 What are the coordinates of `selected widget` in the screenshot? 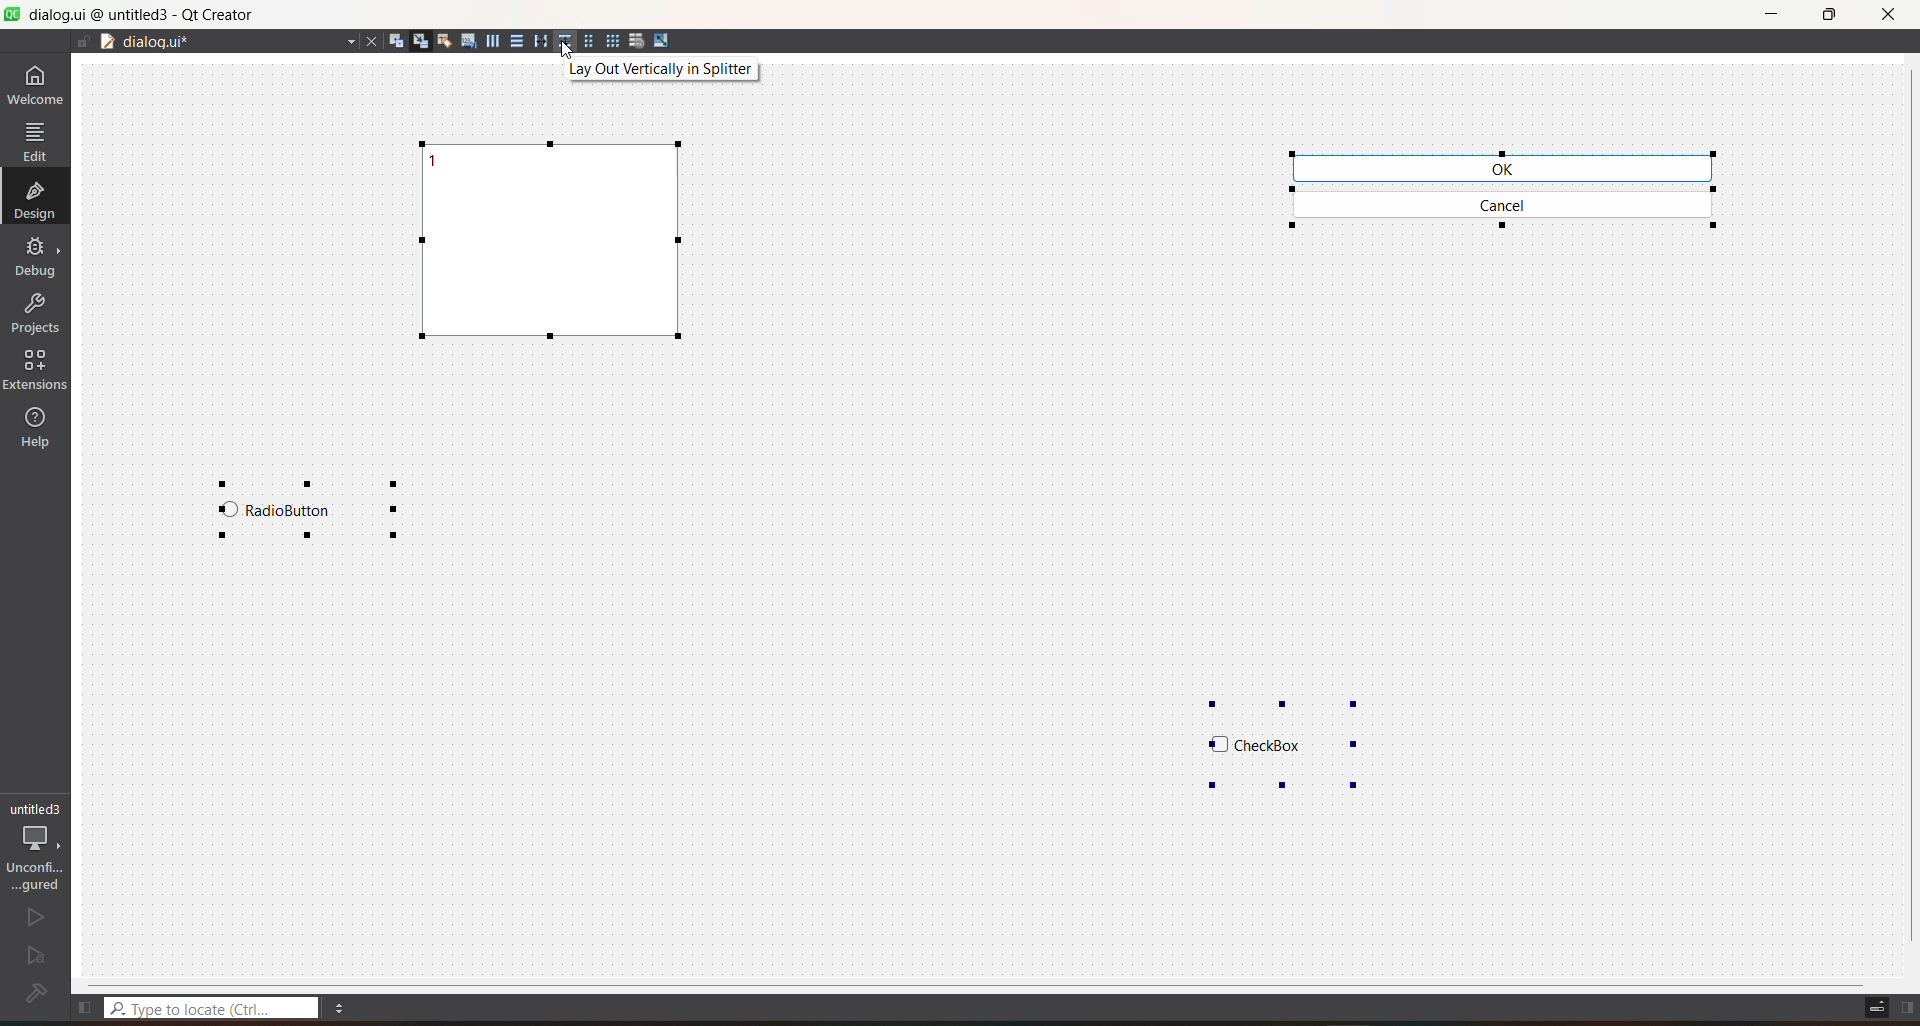 It's located at (1277, 735).